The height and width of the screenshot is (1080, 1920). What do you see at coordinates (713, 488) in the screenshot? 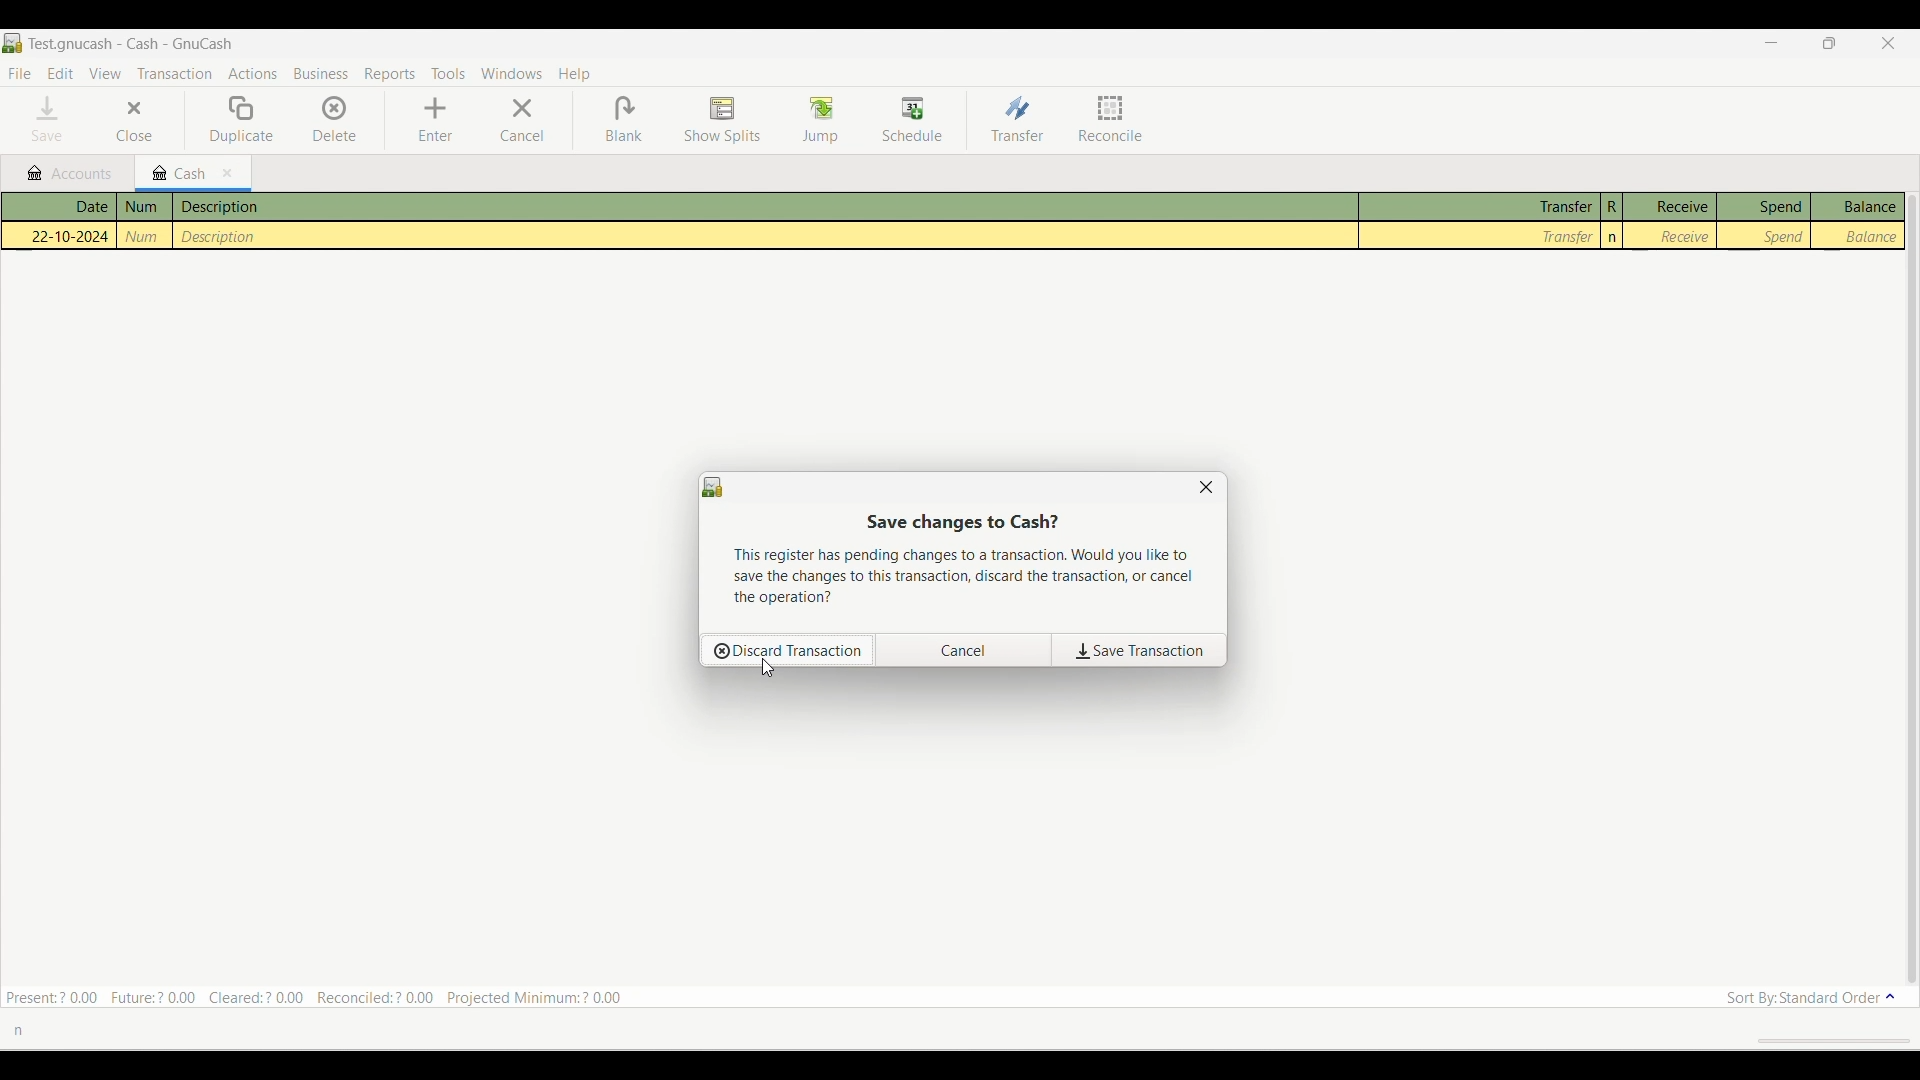
I see `Software logo` at bounding box center [713, 488].